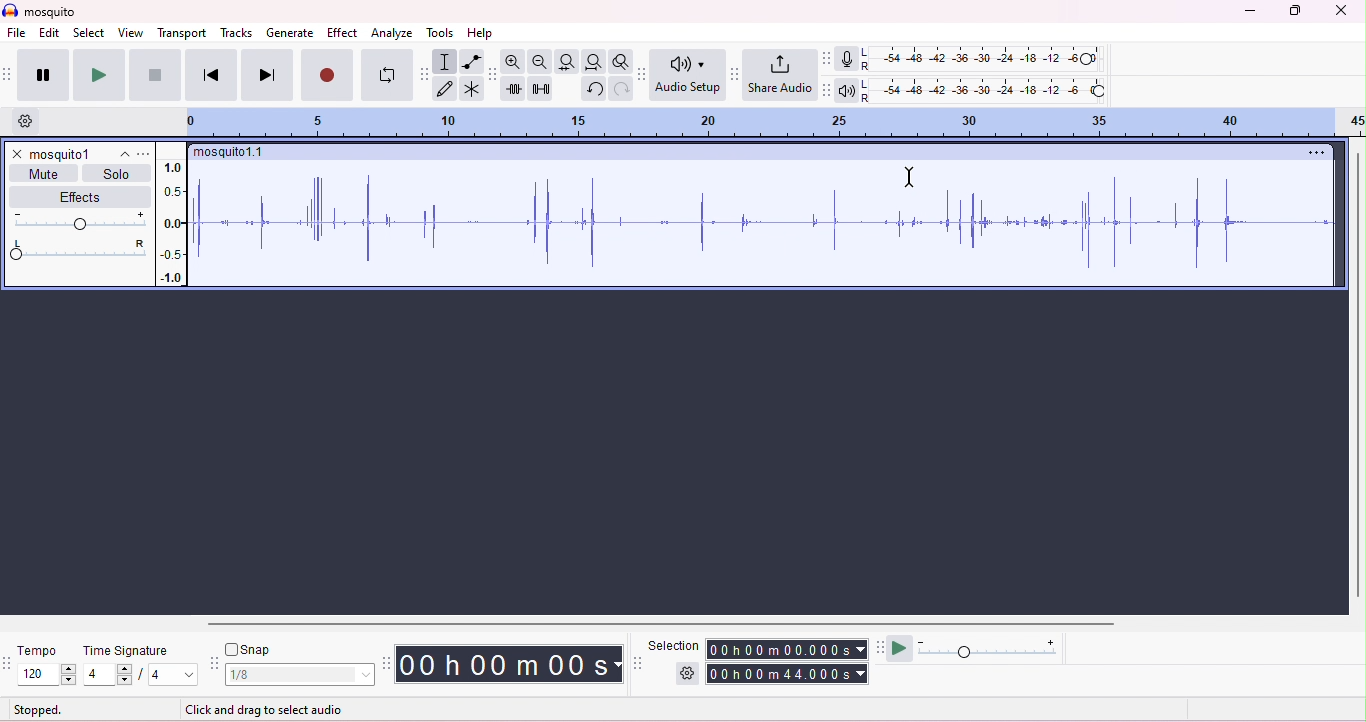 The image size is (1366, 722). What do you see at coordinates (126, 651) in the screenshot?
I see `time signature` at bounding box center [126, 651].